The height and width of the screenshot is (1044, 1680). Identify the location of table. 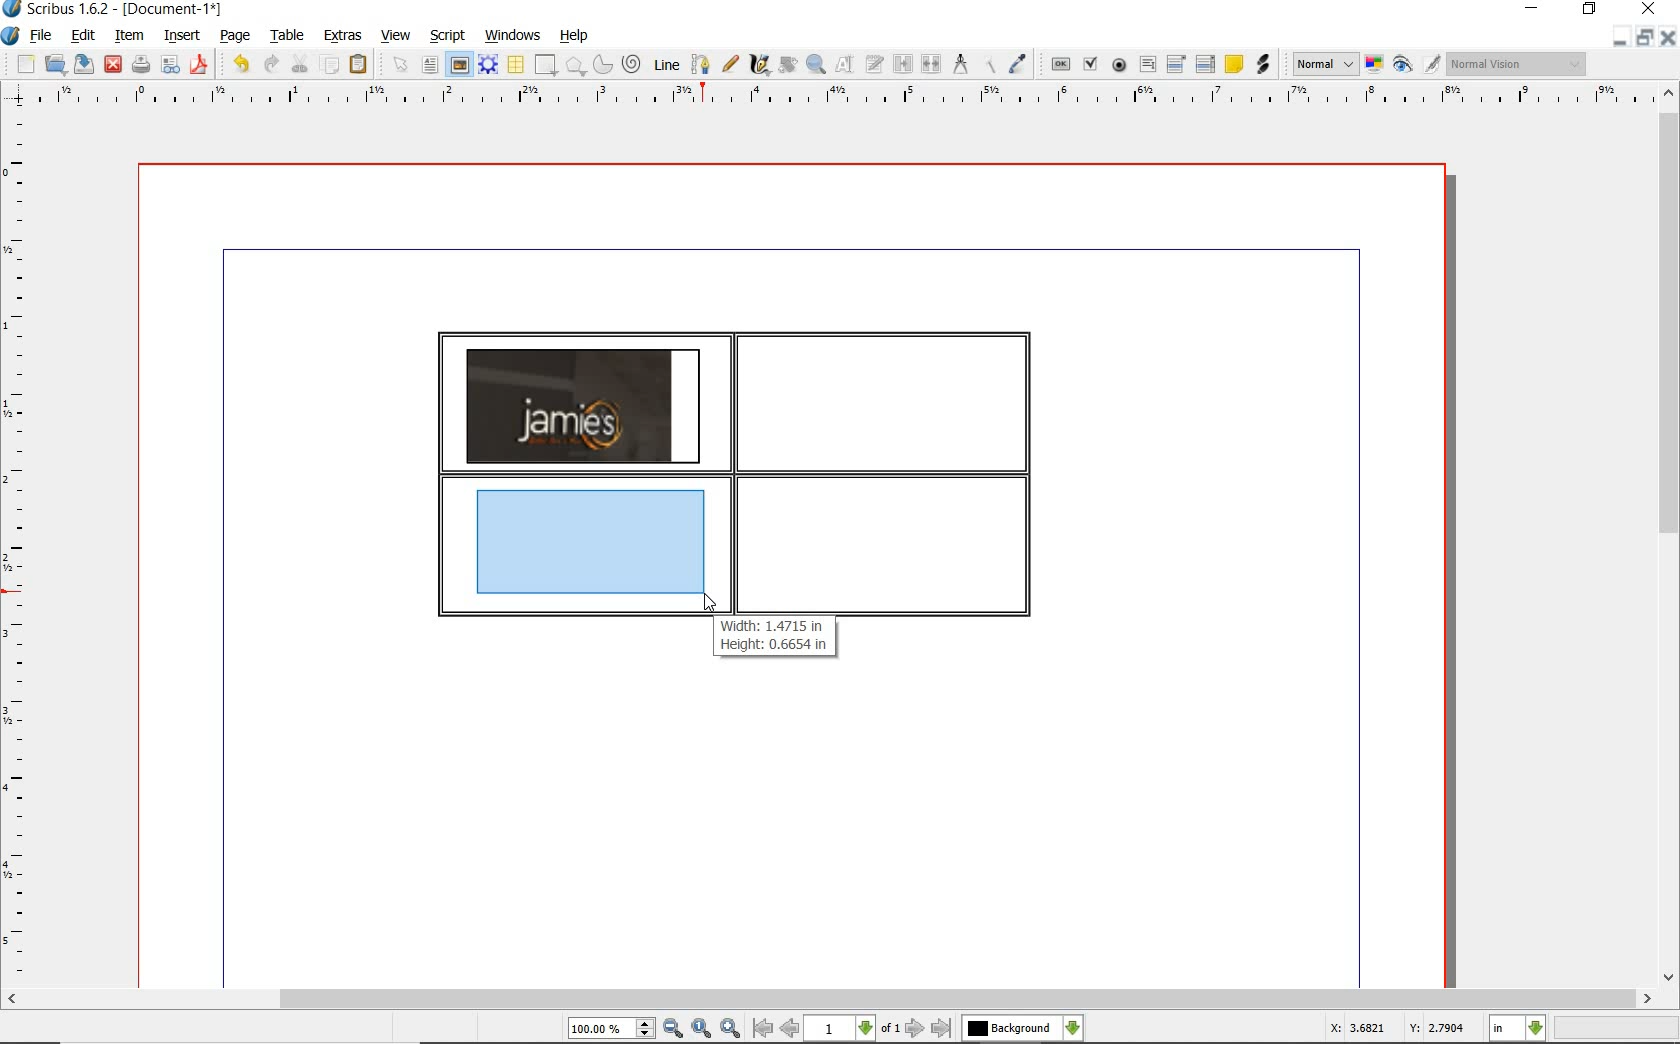
(289, 37).